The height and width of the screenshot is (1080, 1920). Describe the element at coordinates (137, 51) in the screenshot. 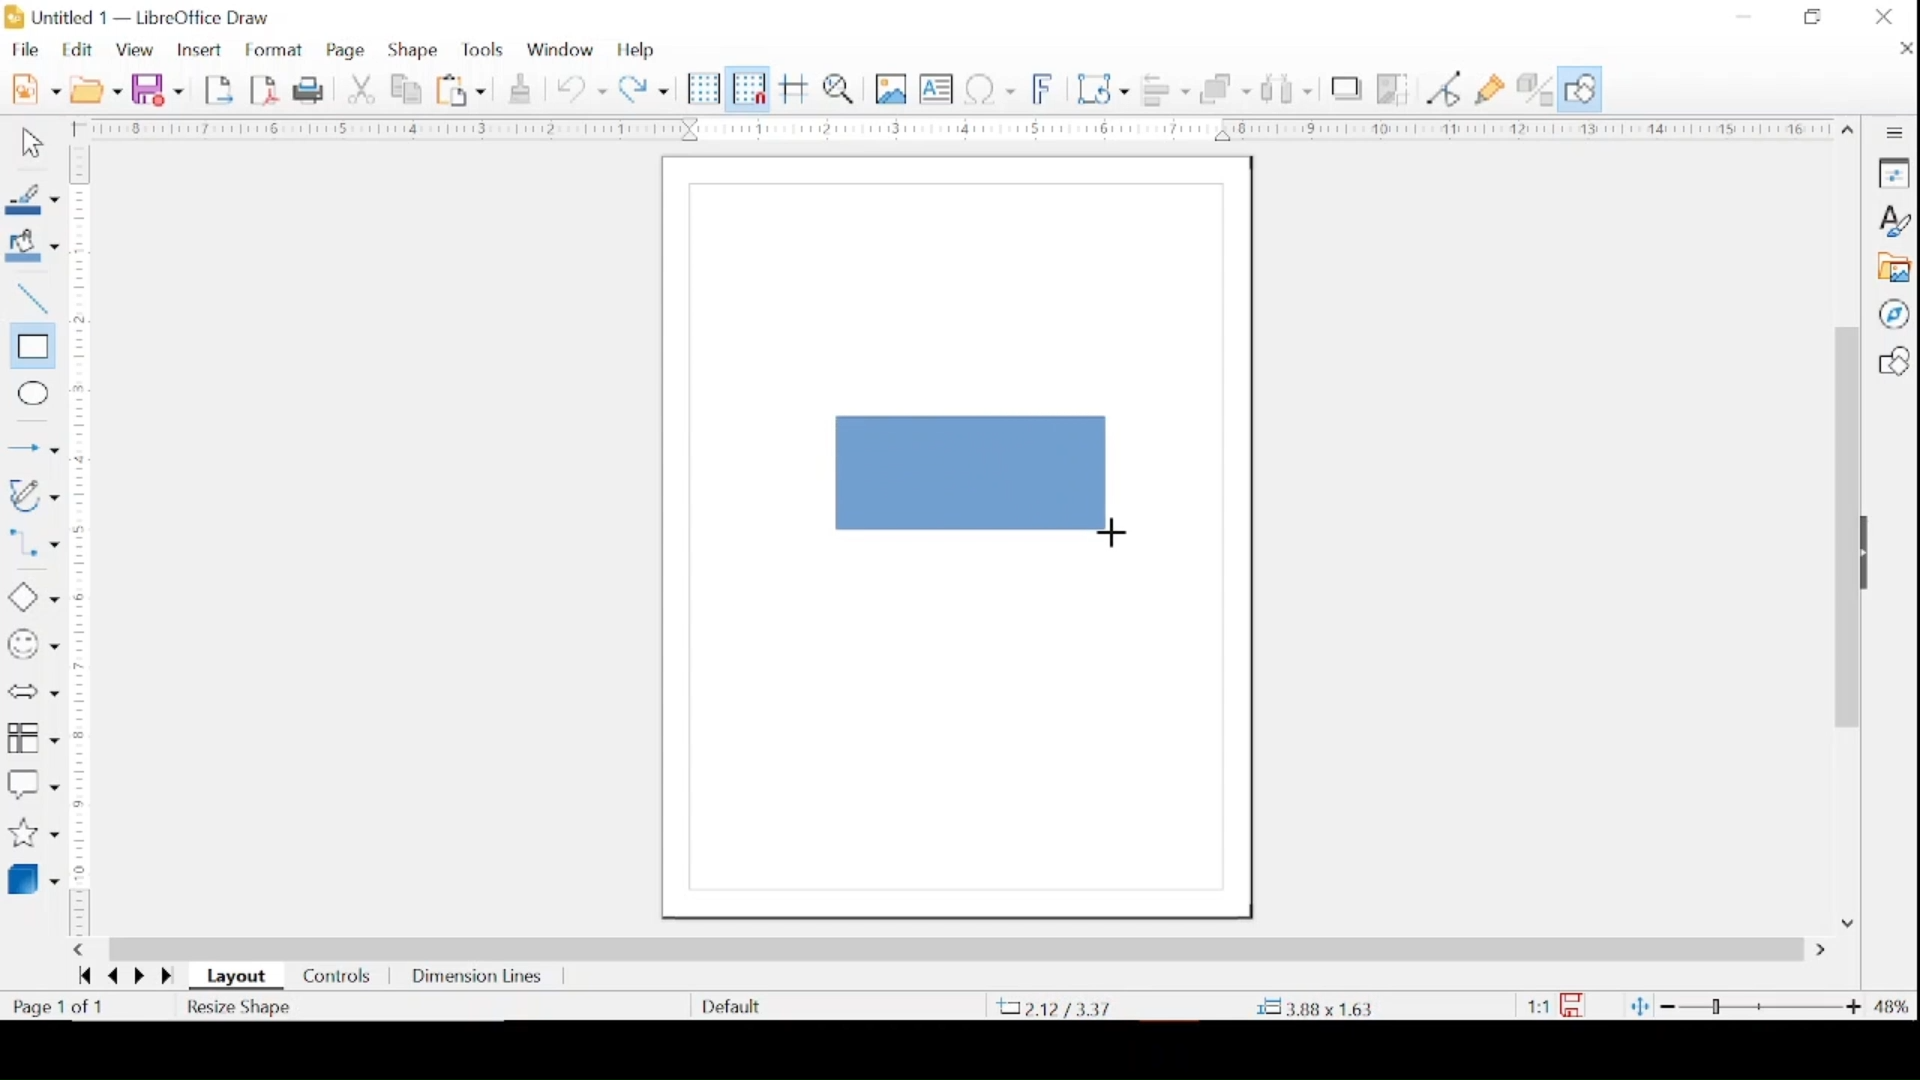

I see `view` at that location.